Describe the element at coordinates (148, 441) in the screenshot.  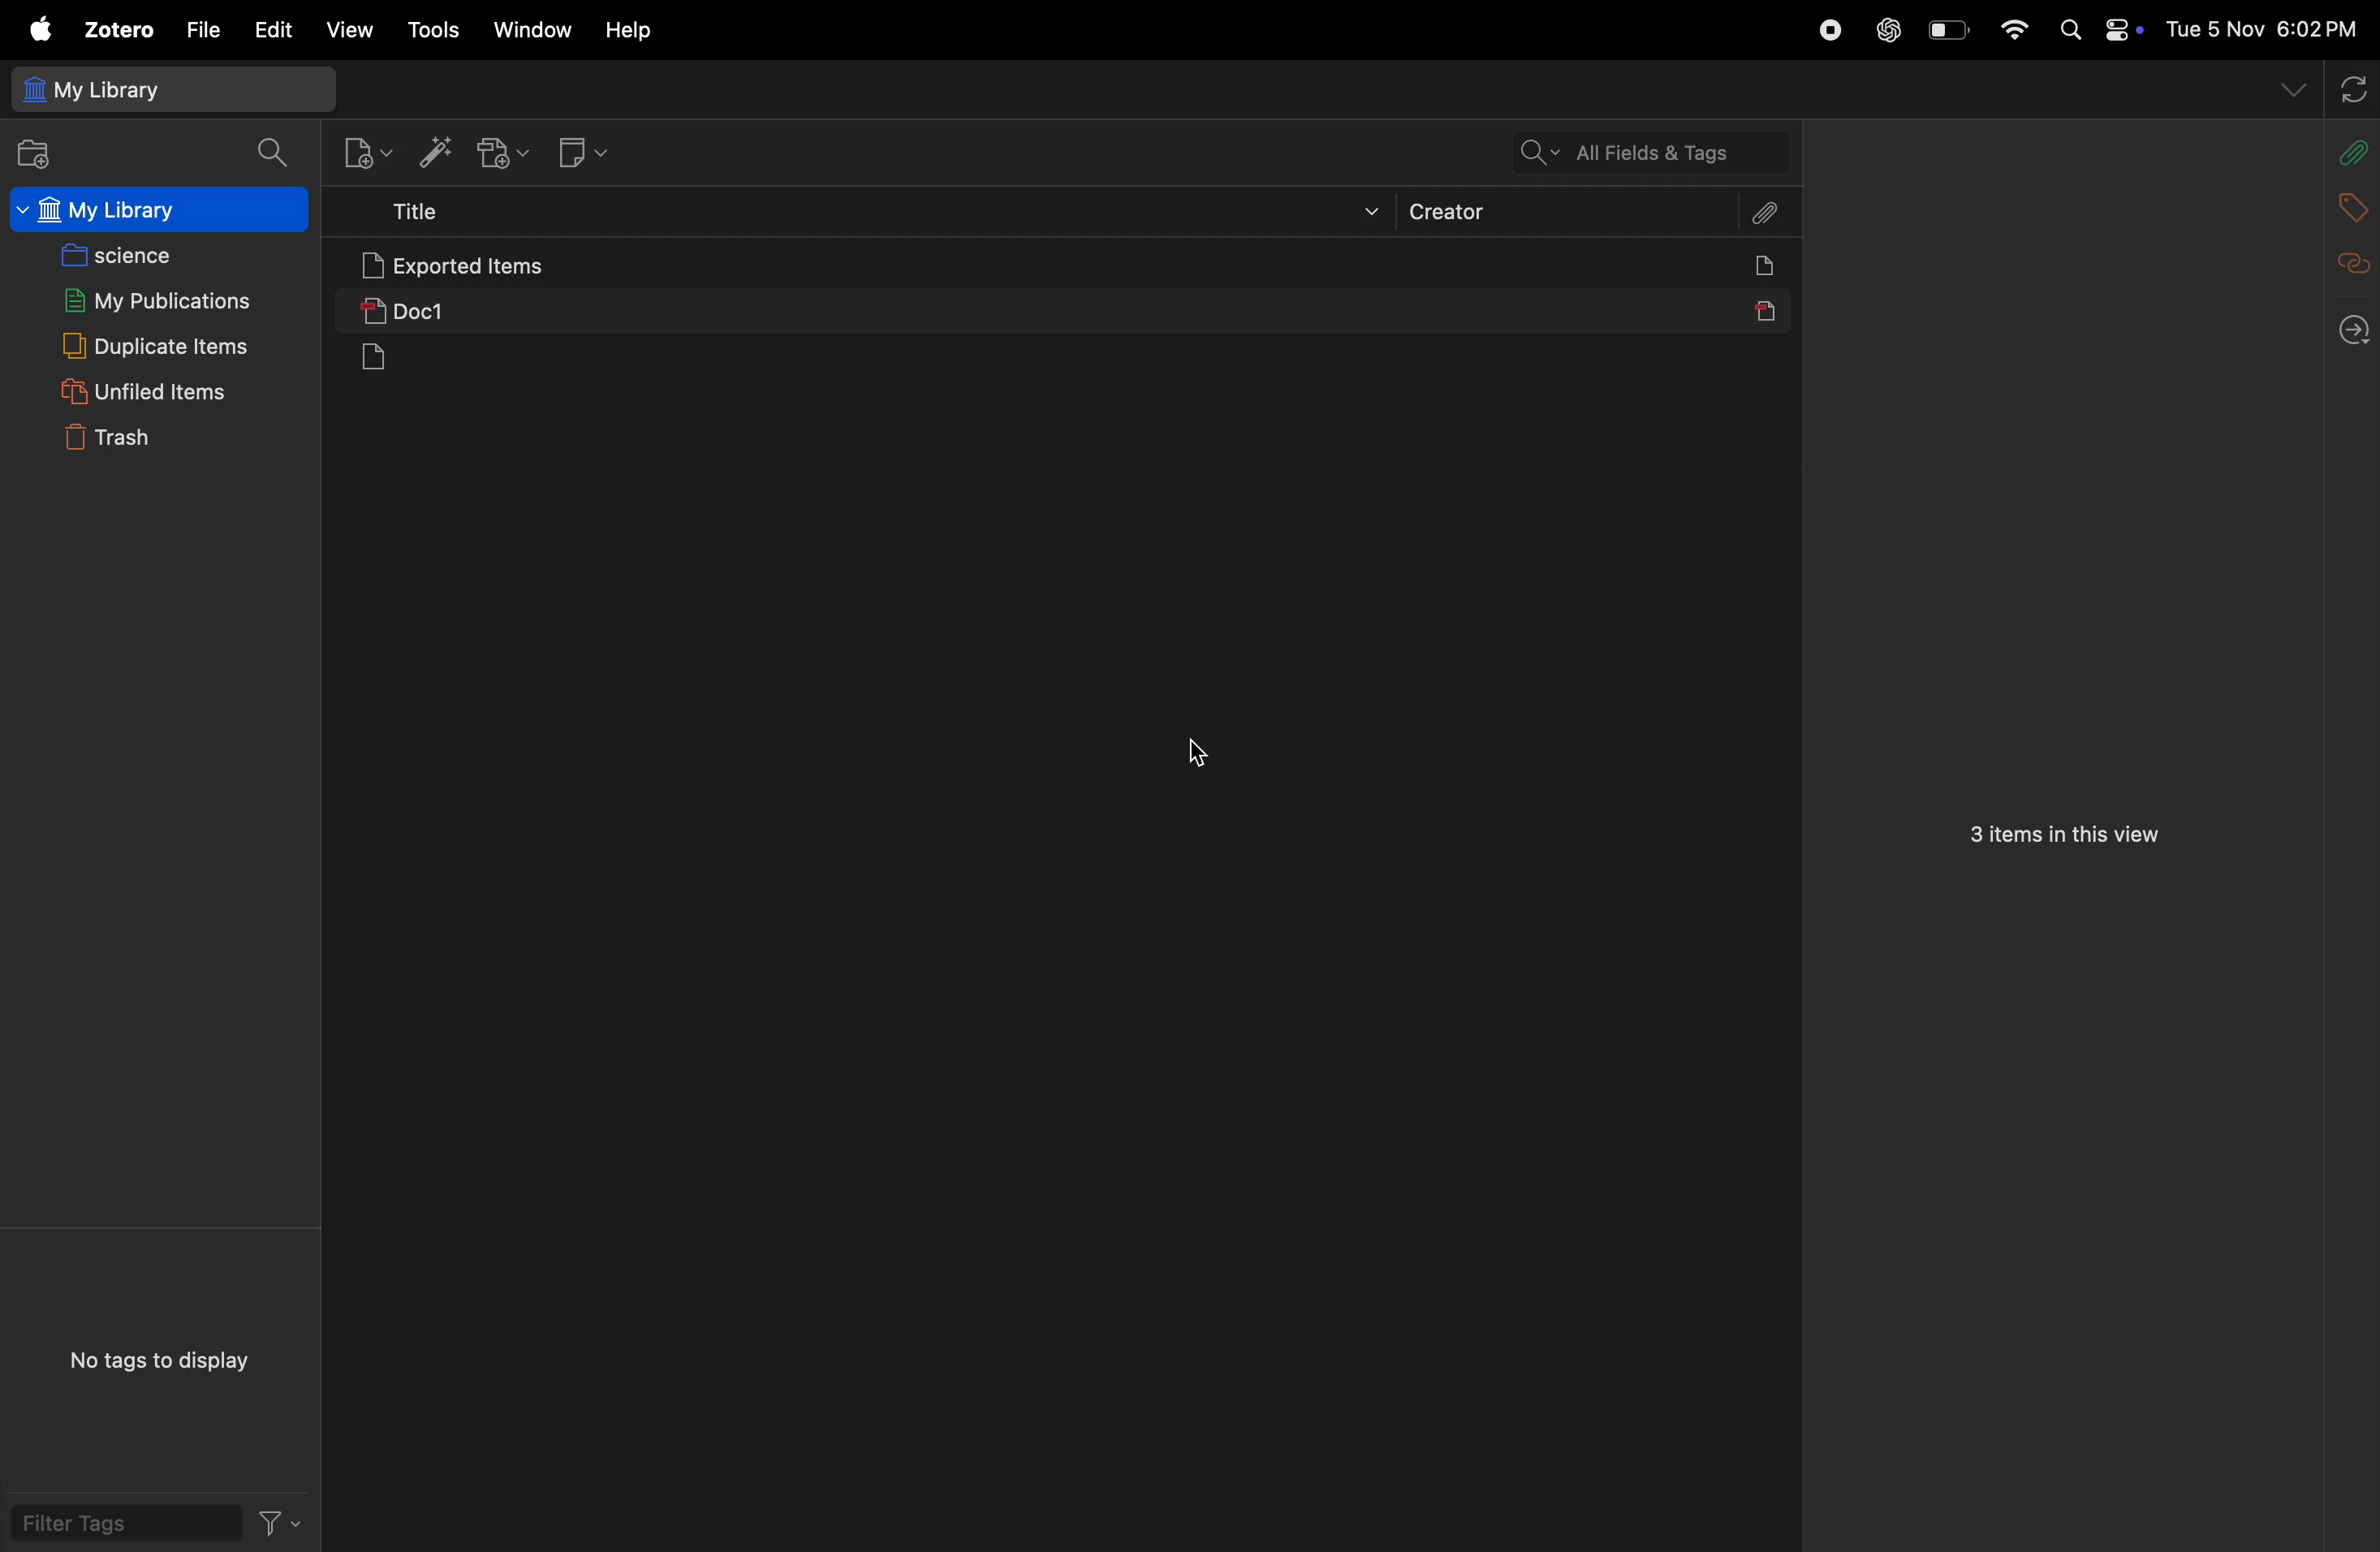
I see `trash` at that location.